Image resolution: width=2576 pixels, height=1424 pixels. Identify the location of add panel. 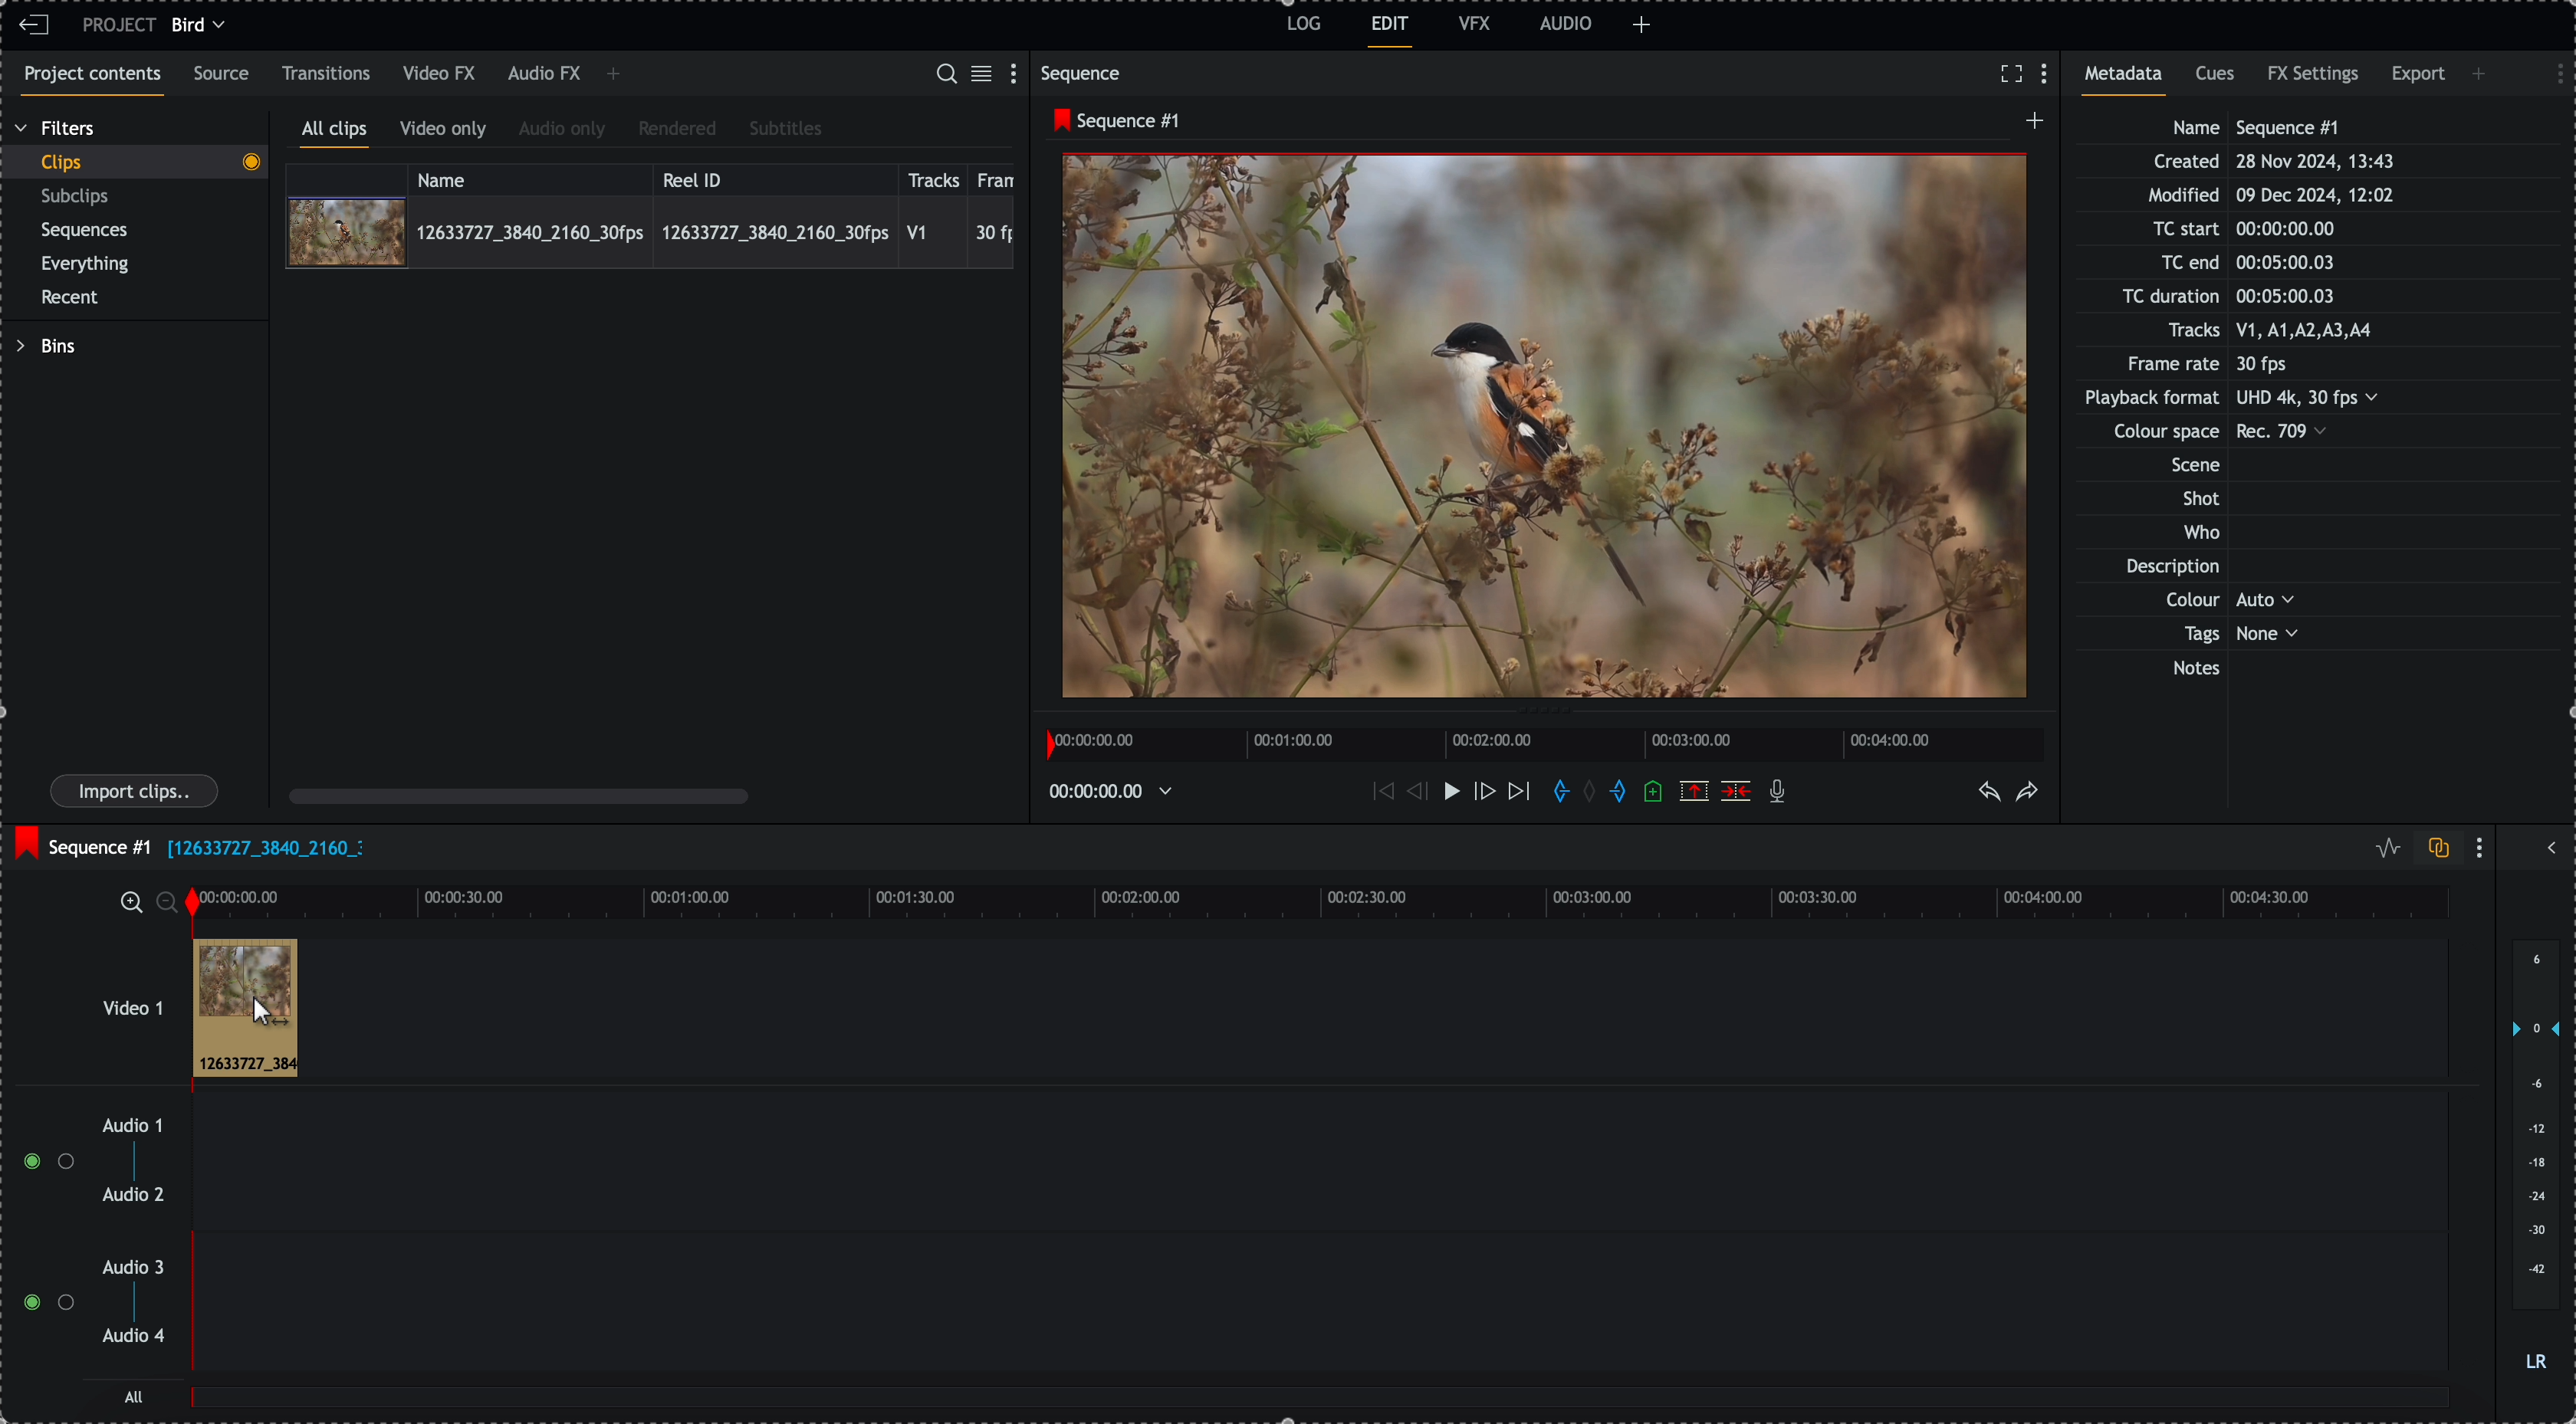
(1642, 25).